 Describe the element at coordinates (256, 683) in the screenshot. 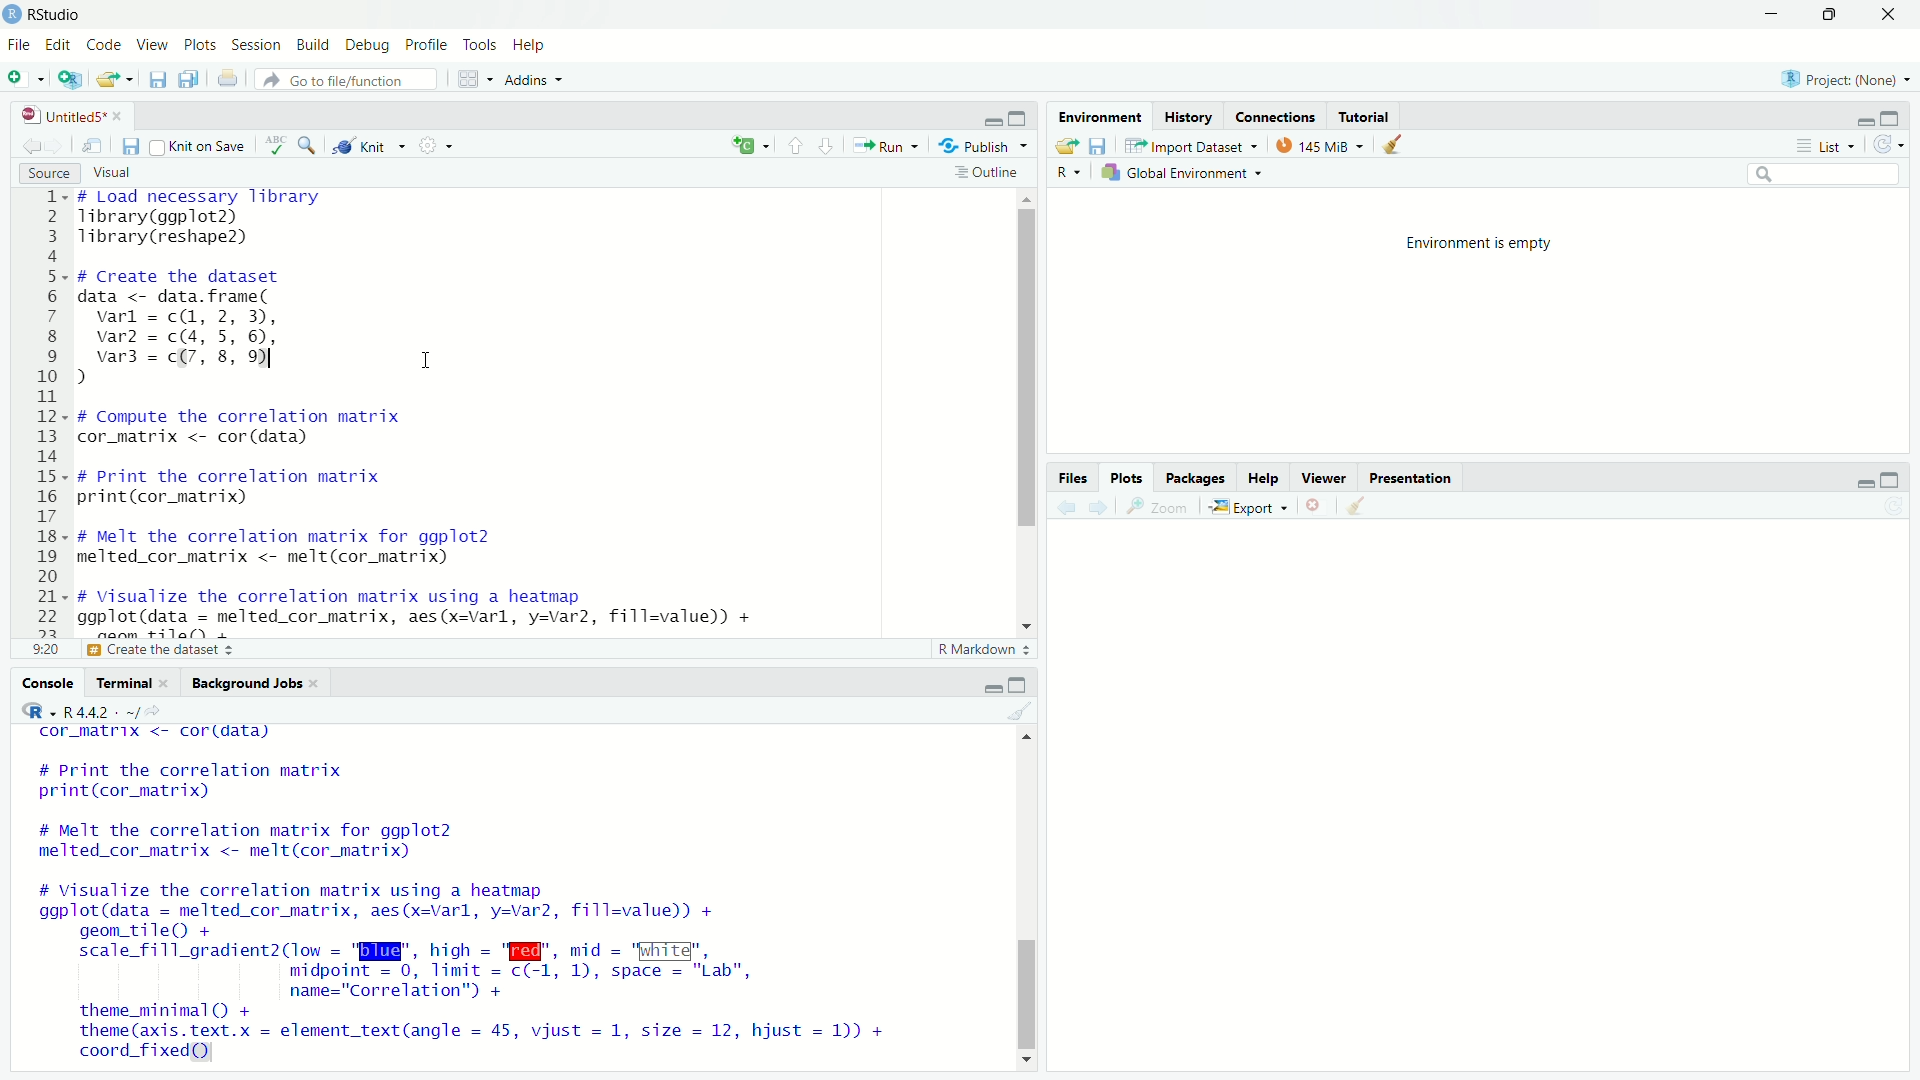

I see `background jobs` at that location.